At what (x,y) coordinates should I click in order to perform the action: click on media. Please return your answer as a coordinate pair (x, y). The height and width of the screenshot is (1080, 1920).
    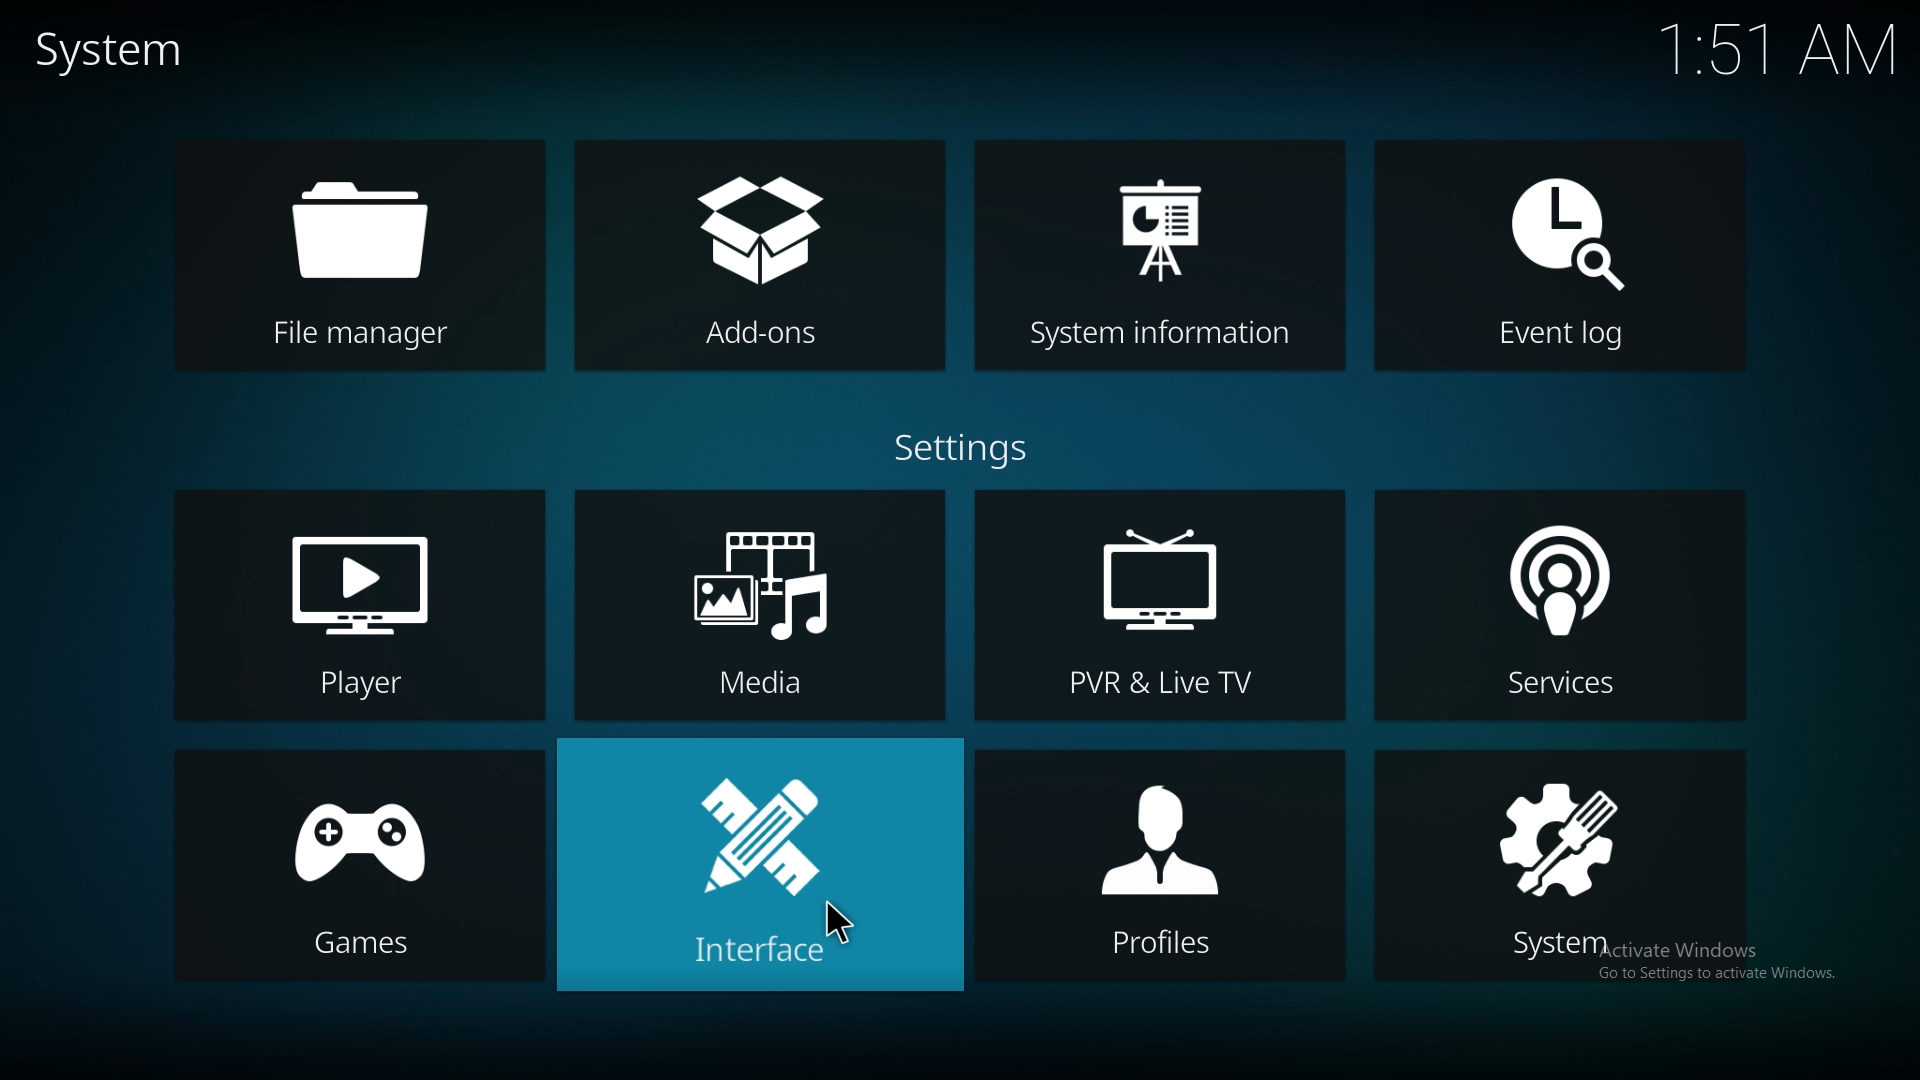
    Looking at the image, I should click on (762, 608).